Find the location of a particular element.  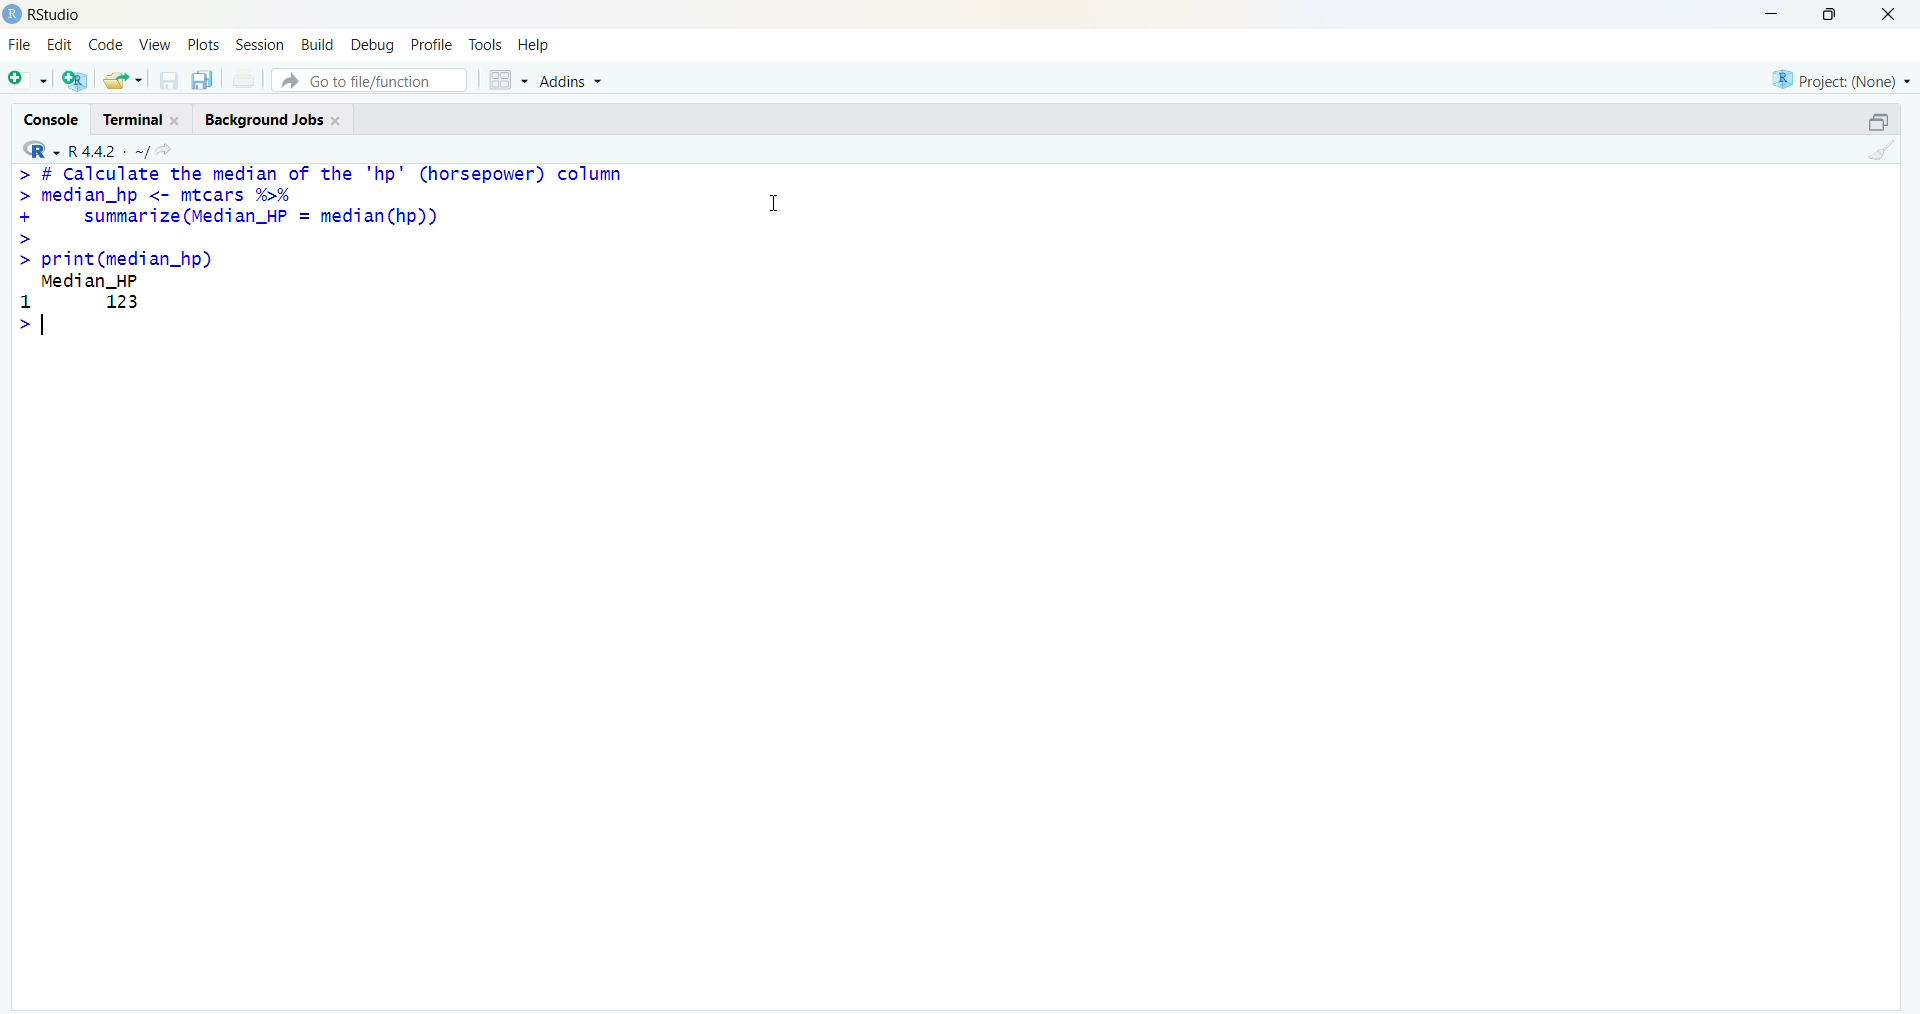

open in separate window  is located at coordinates (1880, 121).